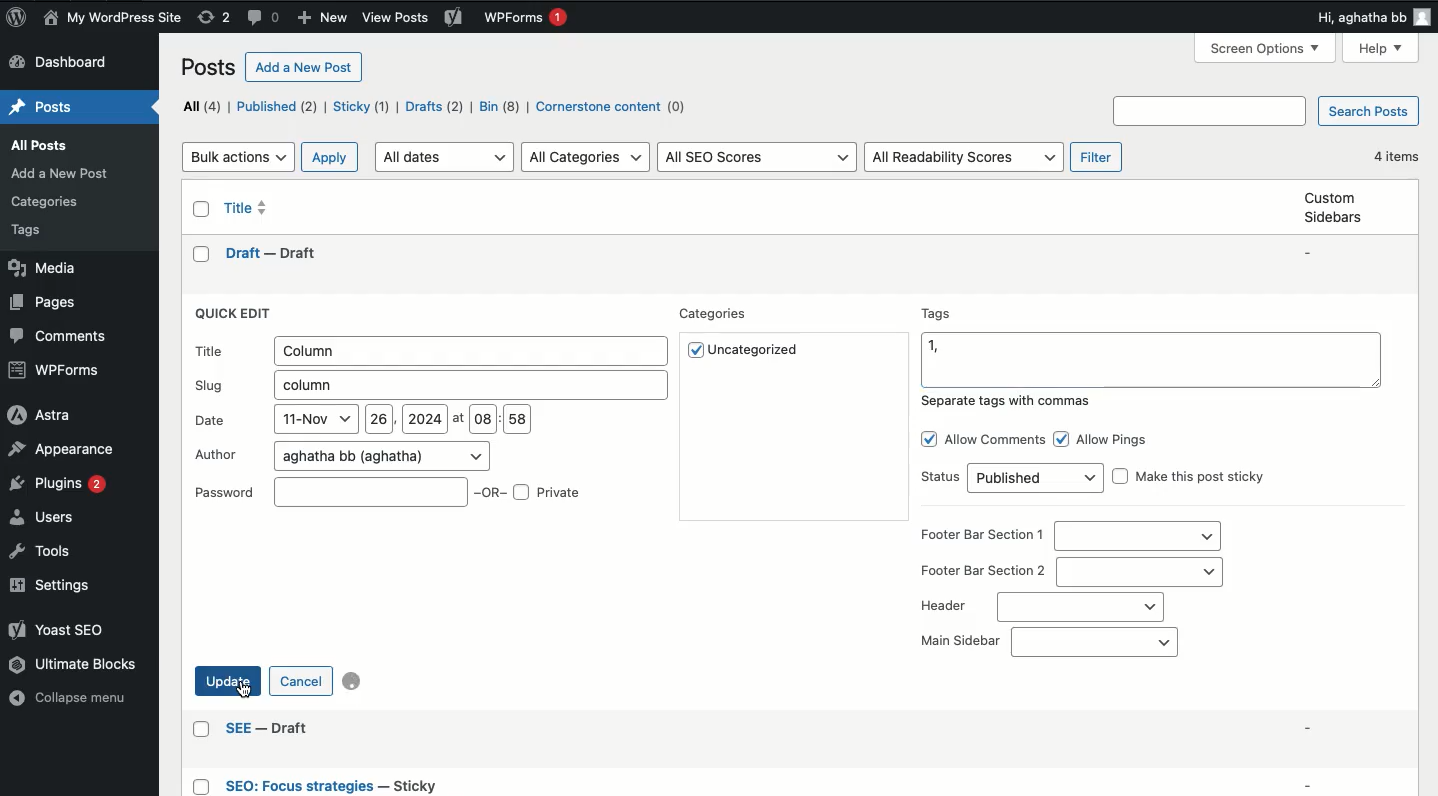 The width and height of the screenshot is (1438, 796). Describe the element at coordinates (57, 370) in the screenshot. I see `WPForms` at that location.